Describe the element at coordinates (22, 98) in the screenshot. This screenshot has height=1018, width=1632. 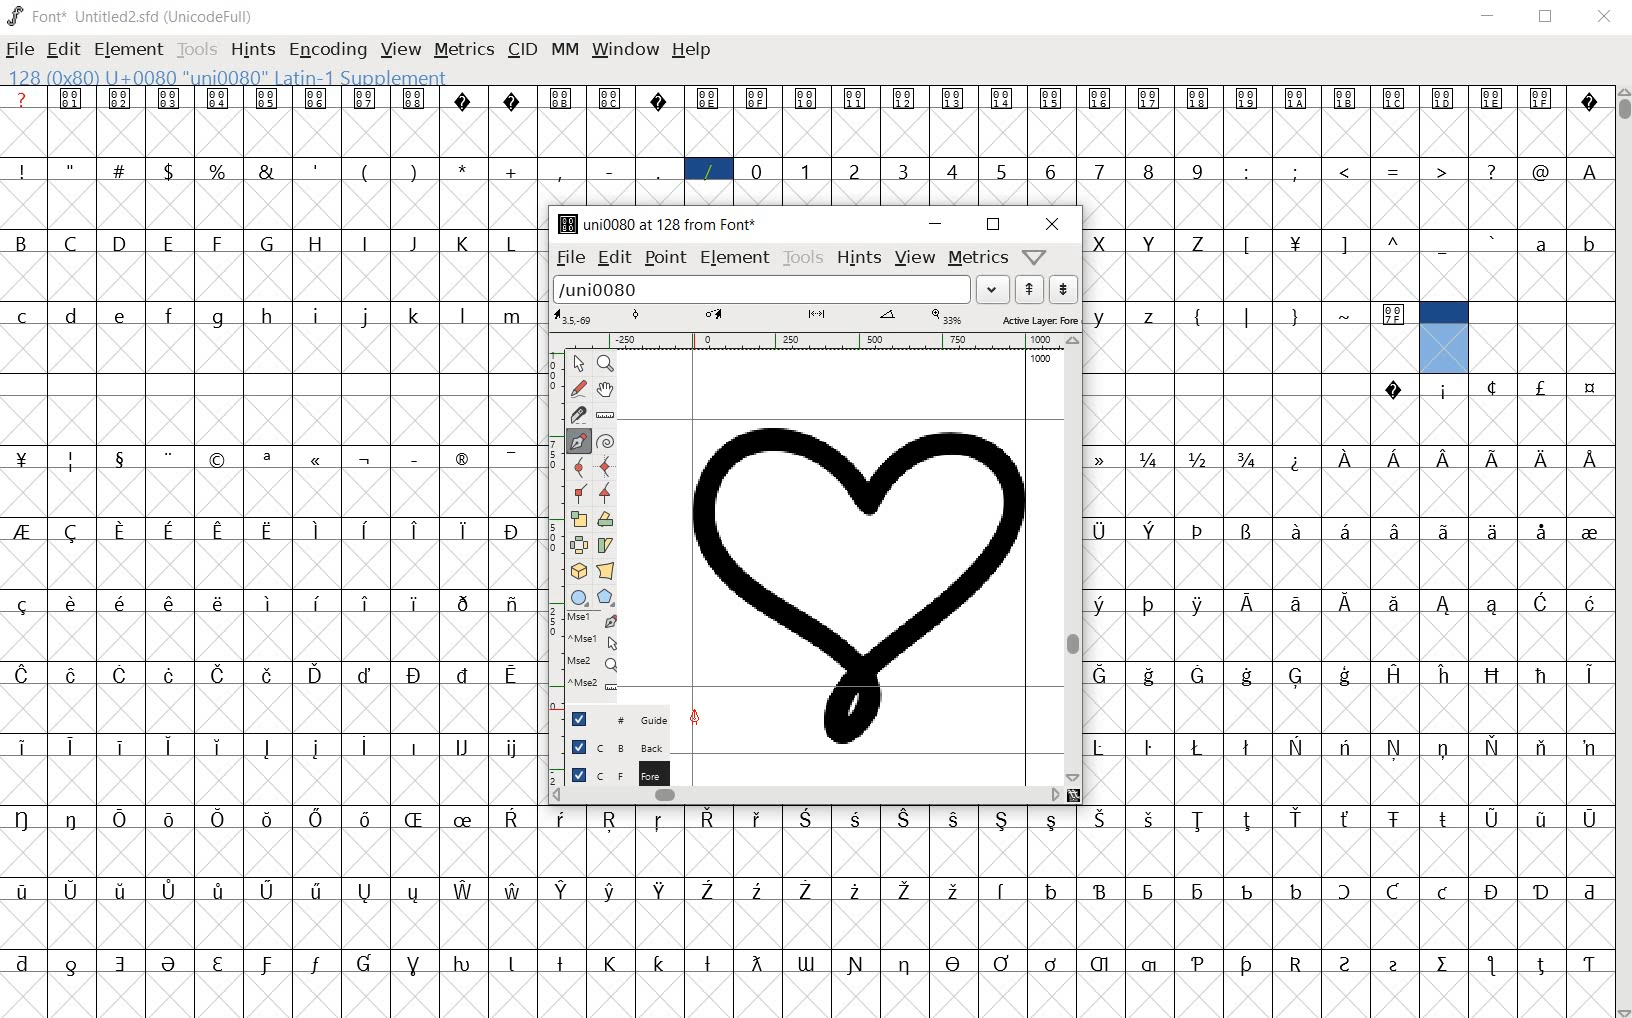
I see `Glyph` at that location.